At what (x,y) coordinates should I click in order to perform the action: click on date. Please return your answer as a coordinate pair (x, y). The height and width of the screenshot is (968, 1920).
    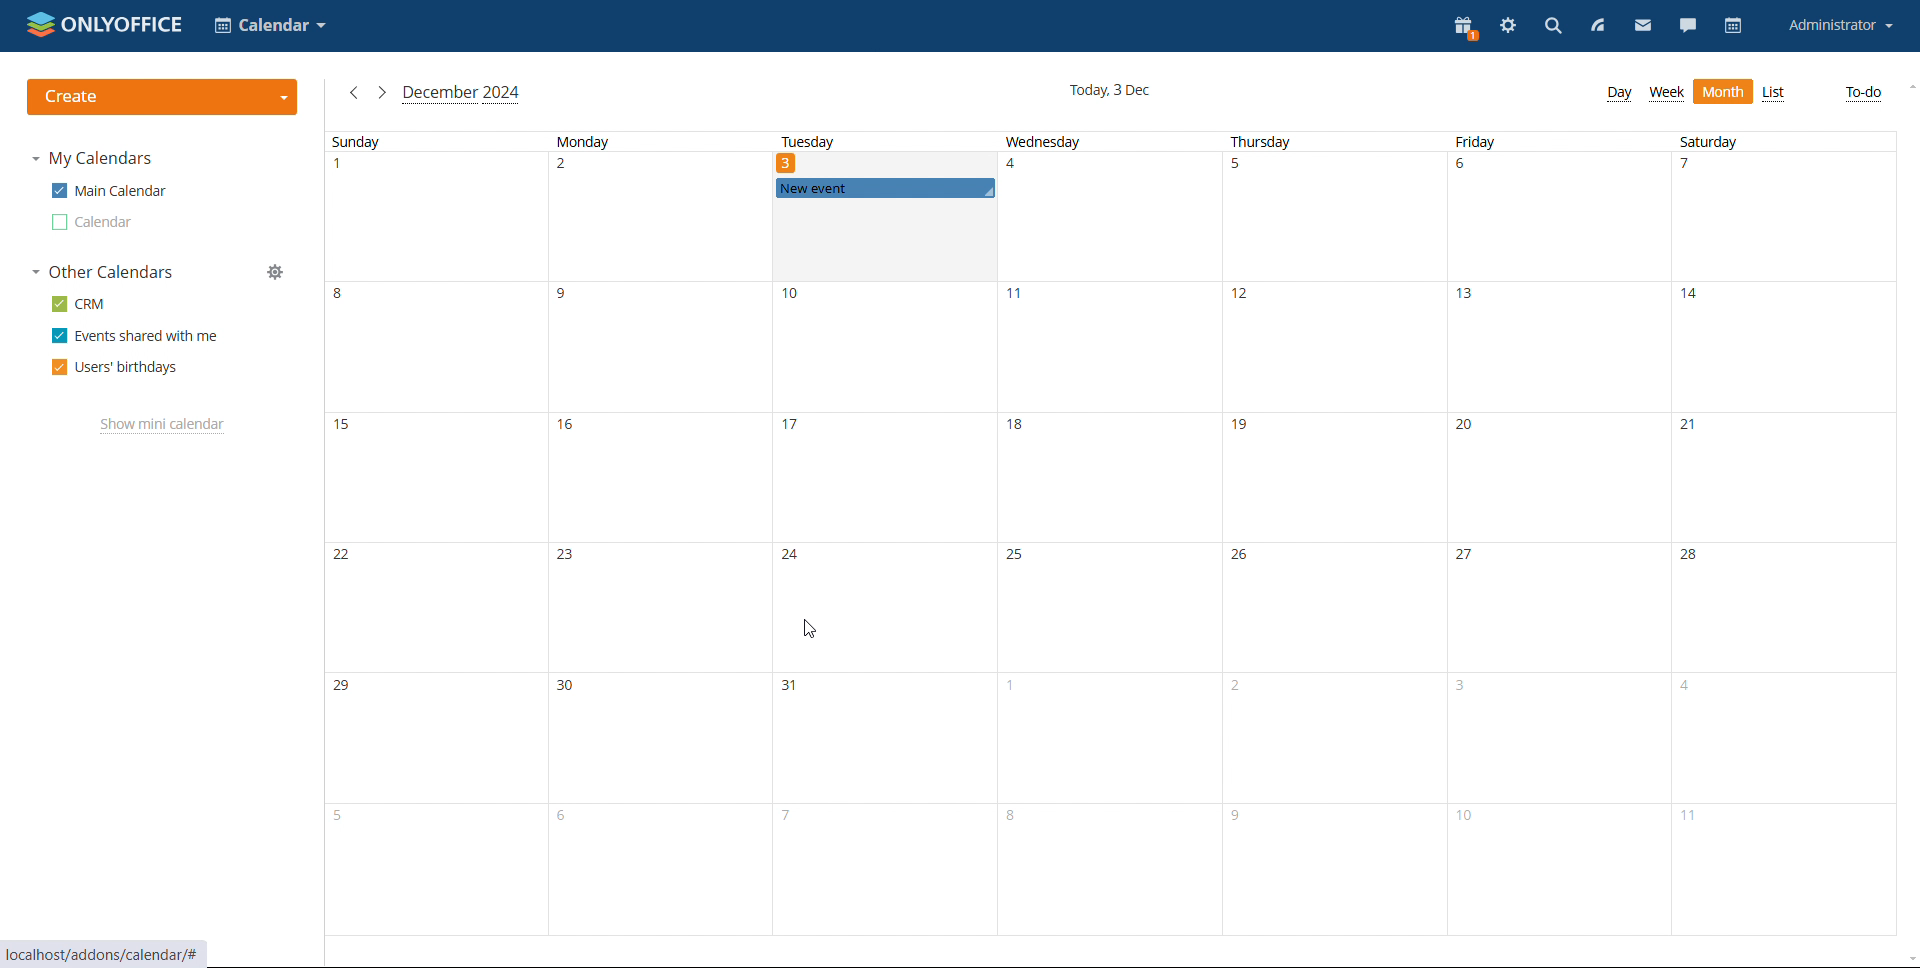
    Looking at the image, I should click on (1113, 215).